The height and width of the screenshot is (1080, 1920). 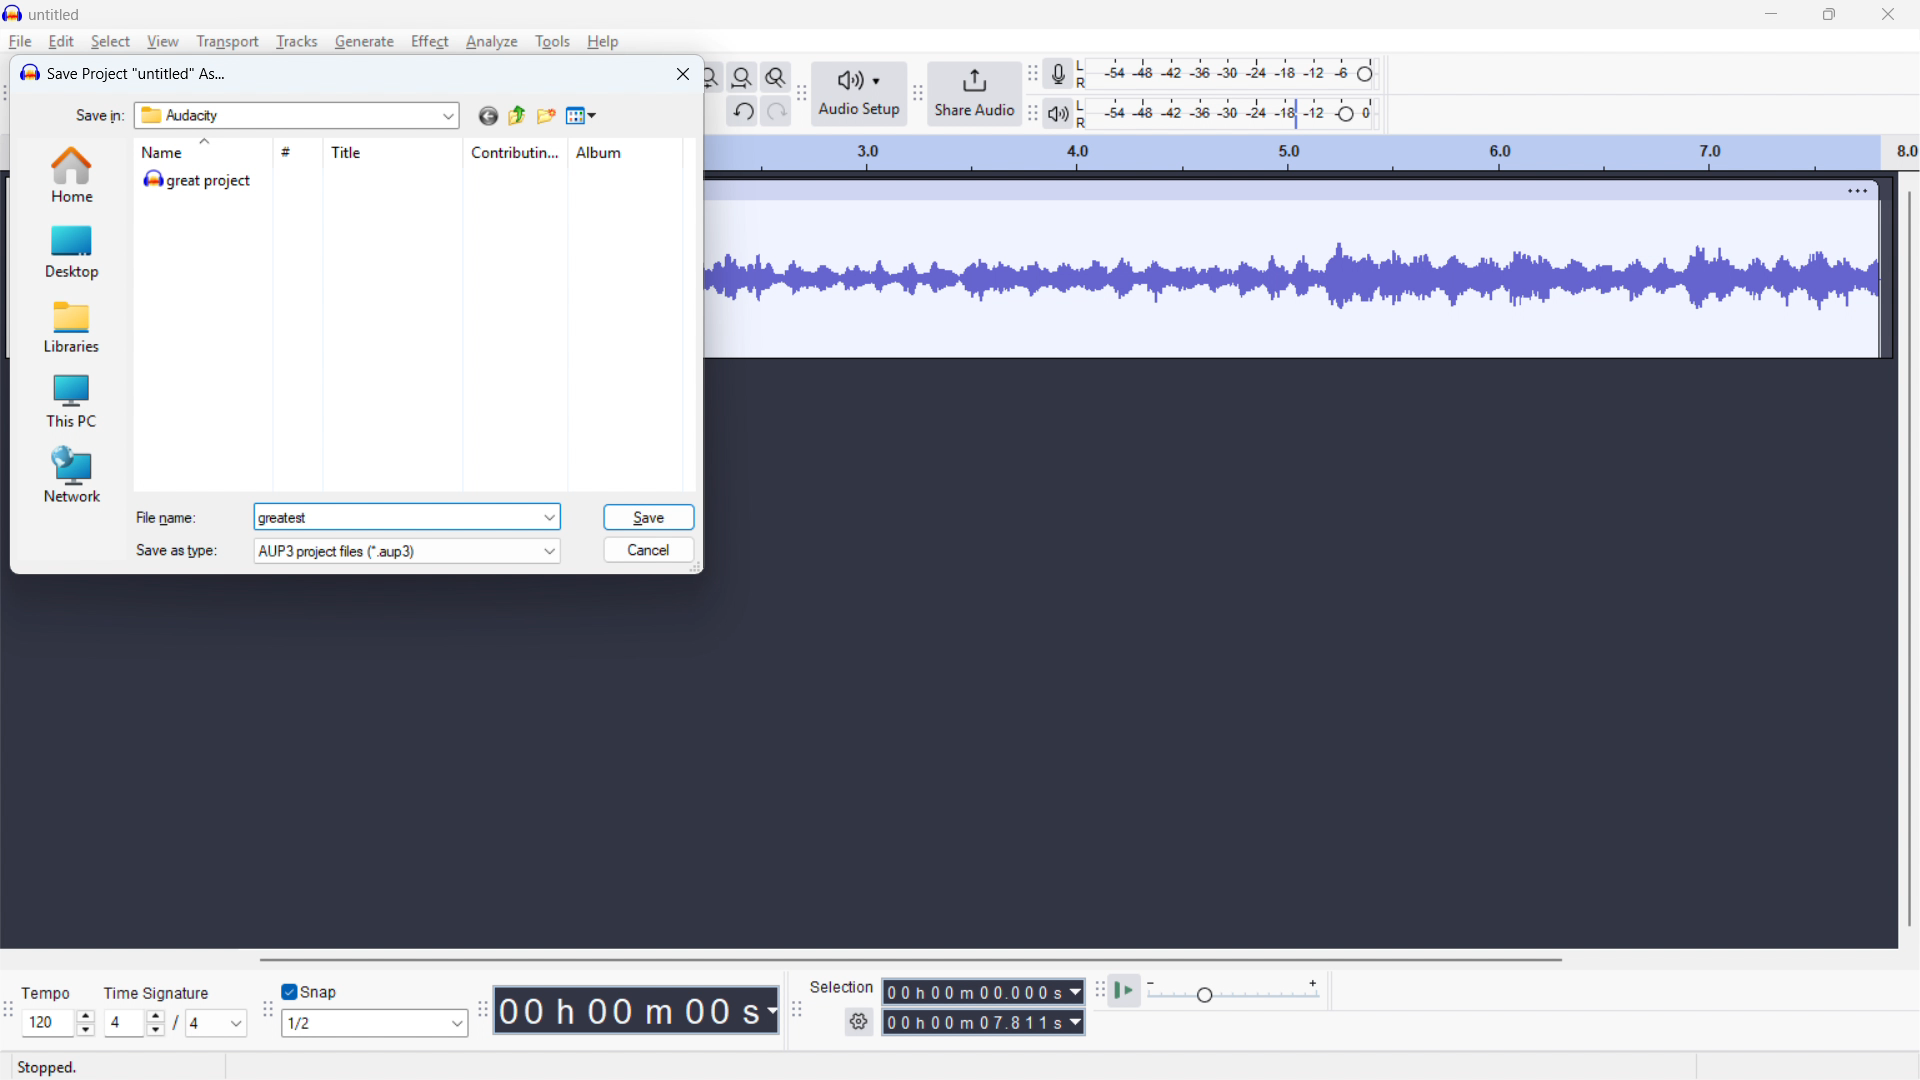 I want to click on playback level, so click(x=1232, y=113).